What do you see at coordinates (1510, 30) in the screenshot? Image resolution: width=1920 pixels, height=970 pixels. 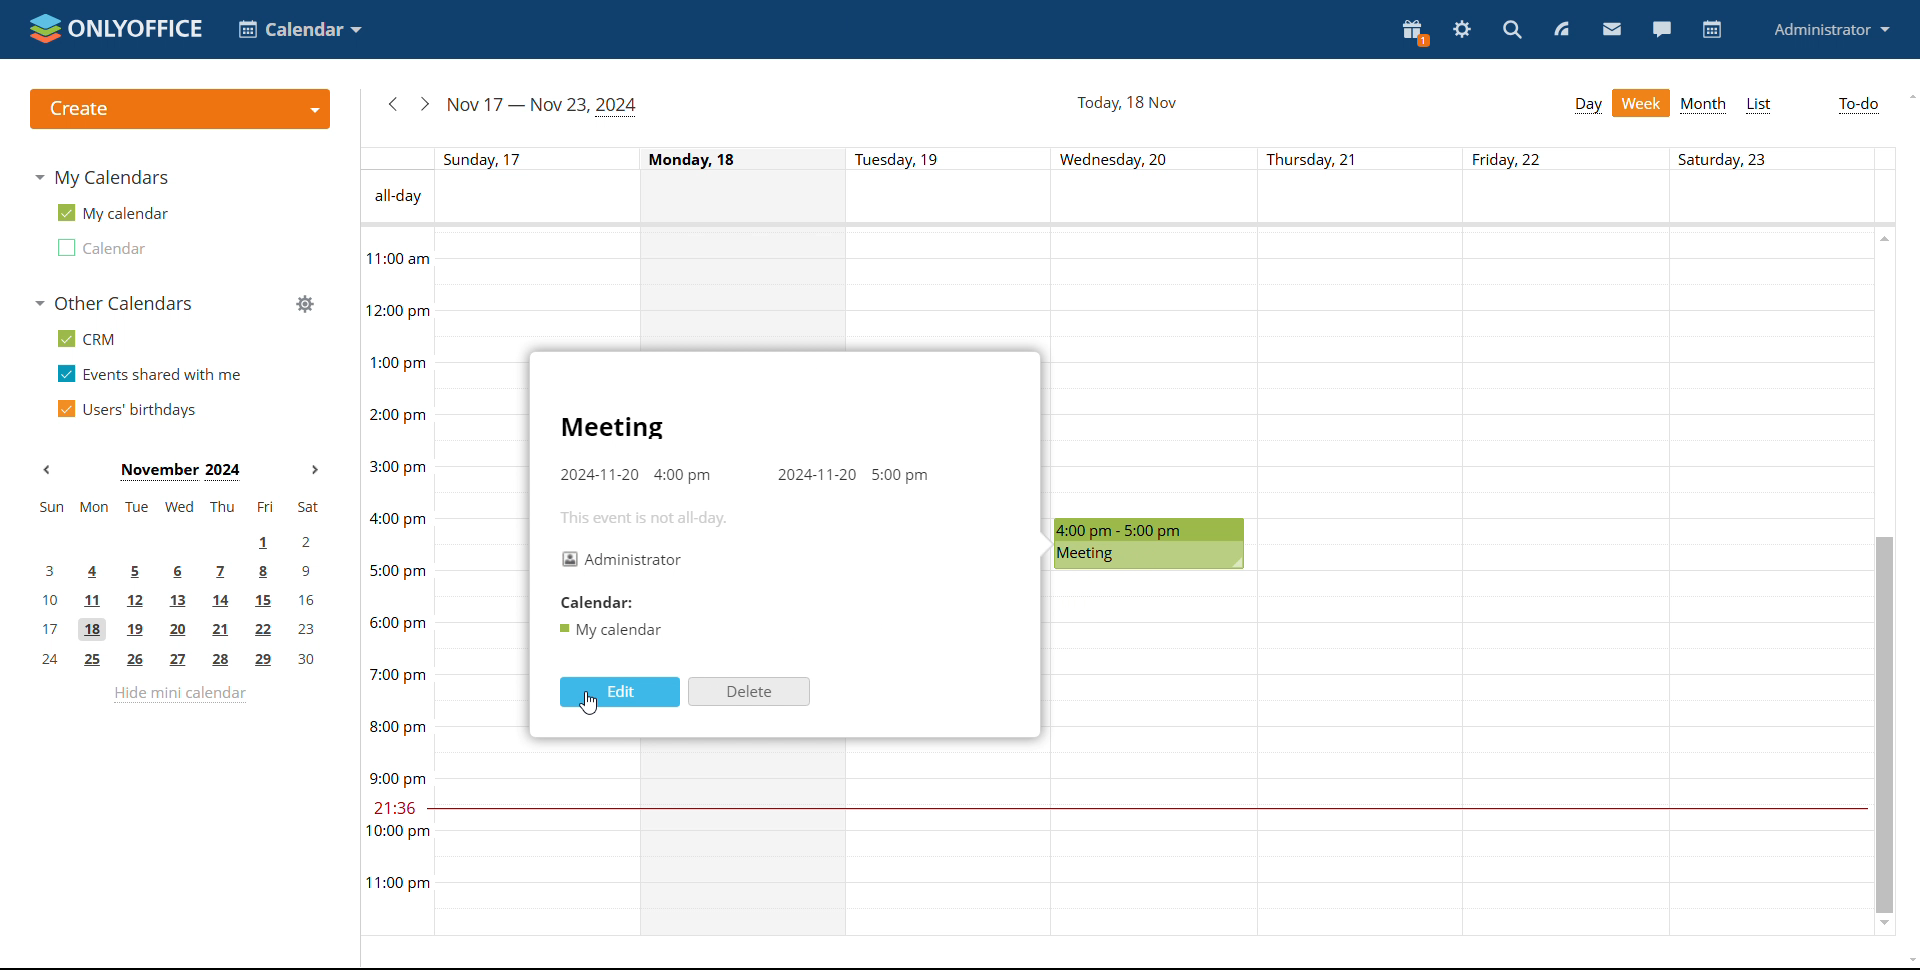 I see `search` at bounding box center [1510, 30].